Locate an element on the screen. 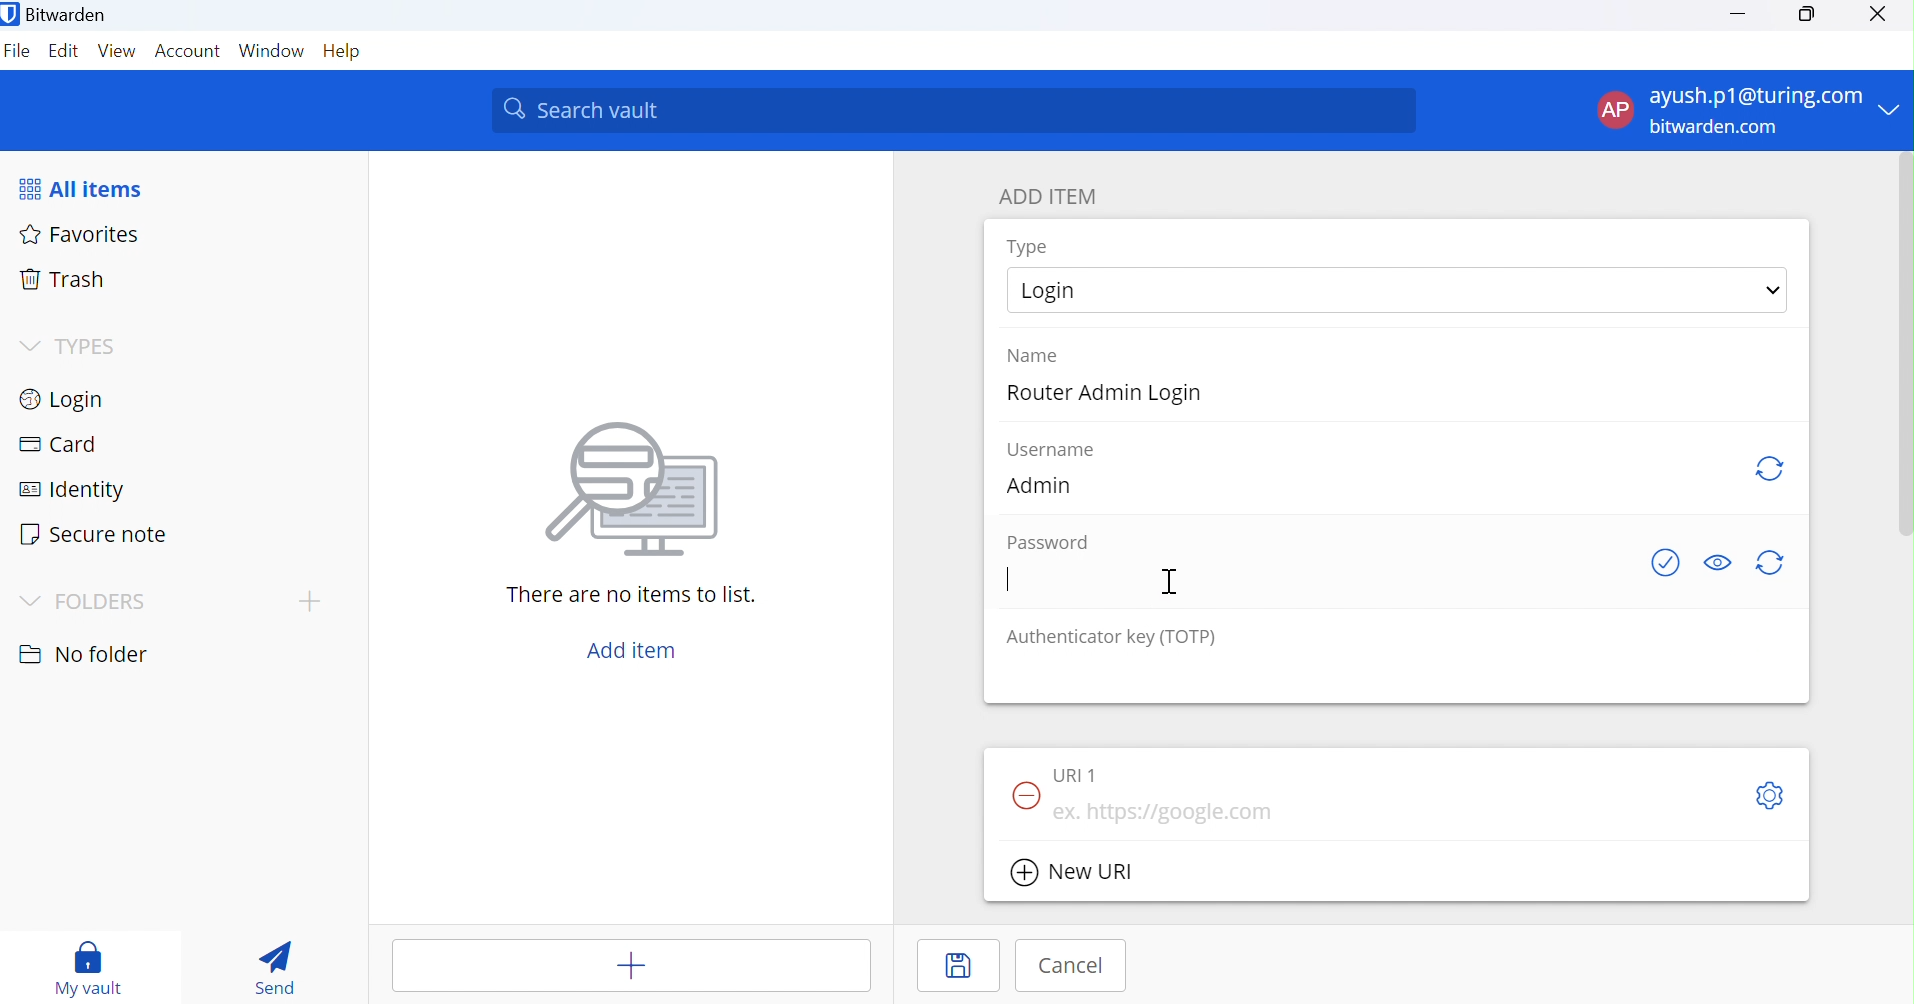  Search vaiut is located at coordinates (954, 111).